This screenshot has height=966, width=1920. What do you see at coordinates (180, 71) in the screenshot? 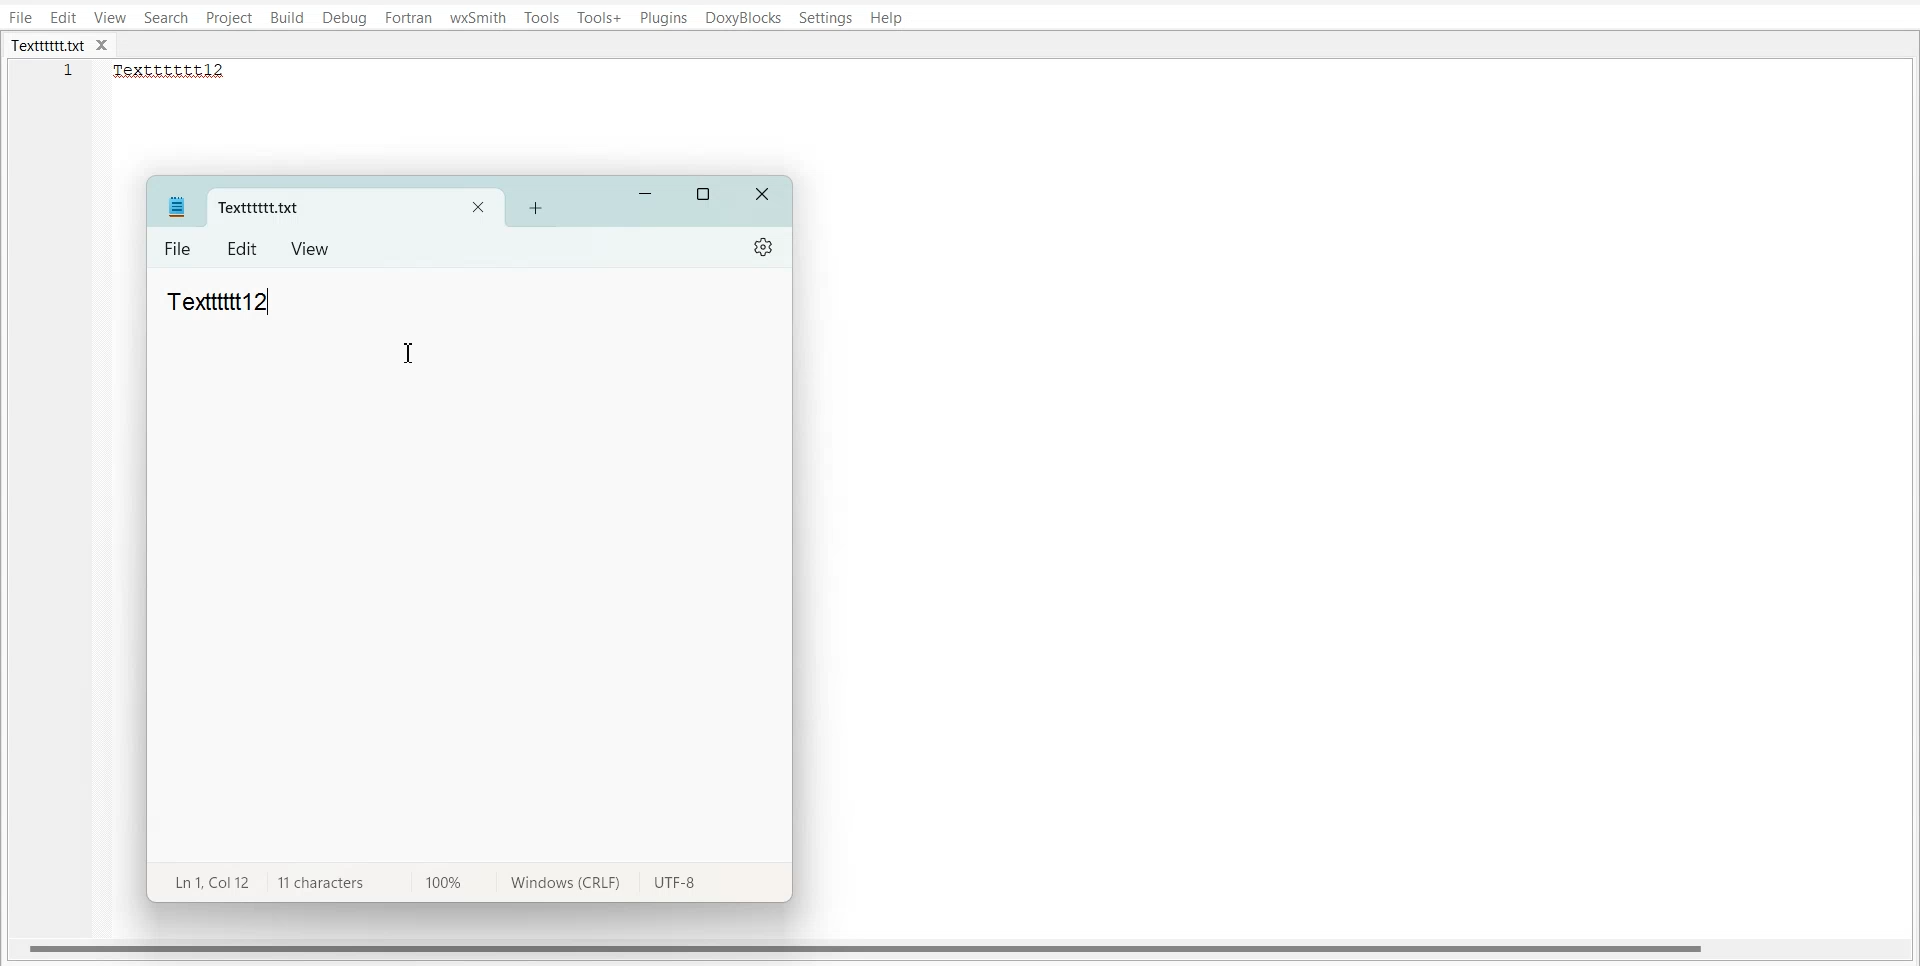
I see `Texttttttl2` at bounding box center [180, 71].